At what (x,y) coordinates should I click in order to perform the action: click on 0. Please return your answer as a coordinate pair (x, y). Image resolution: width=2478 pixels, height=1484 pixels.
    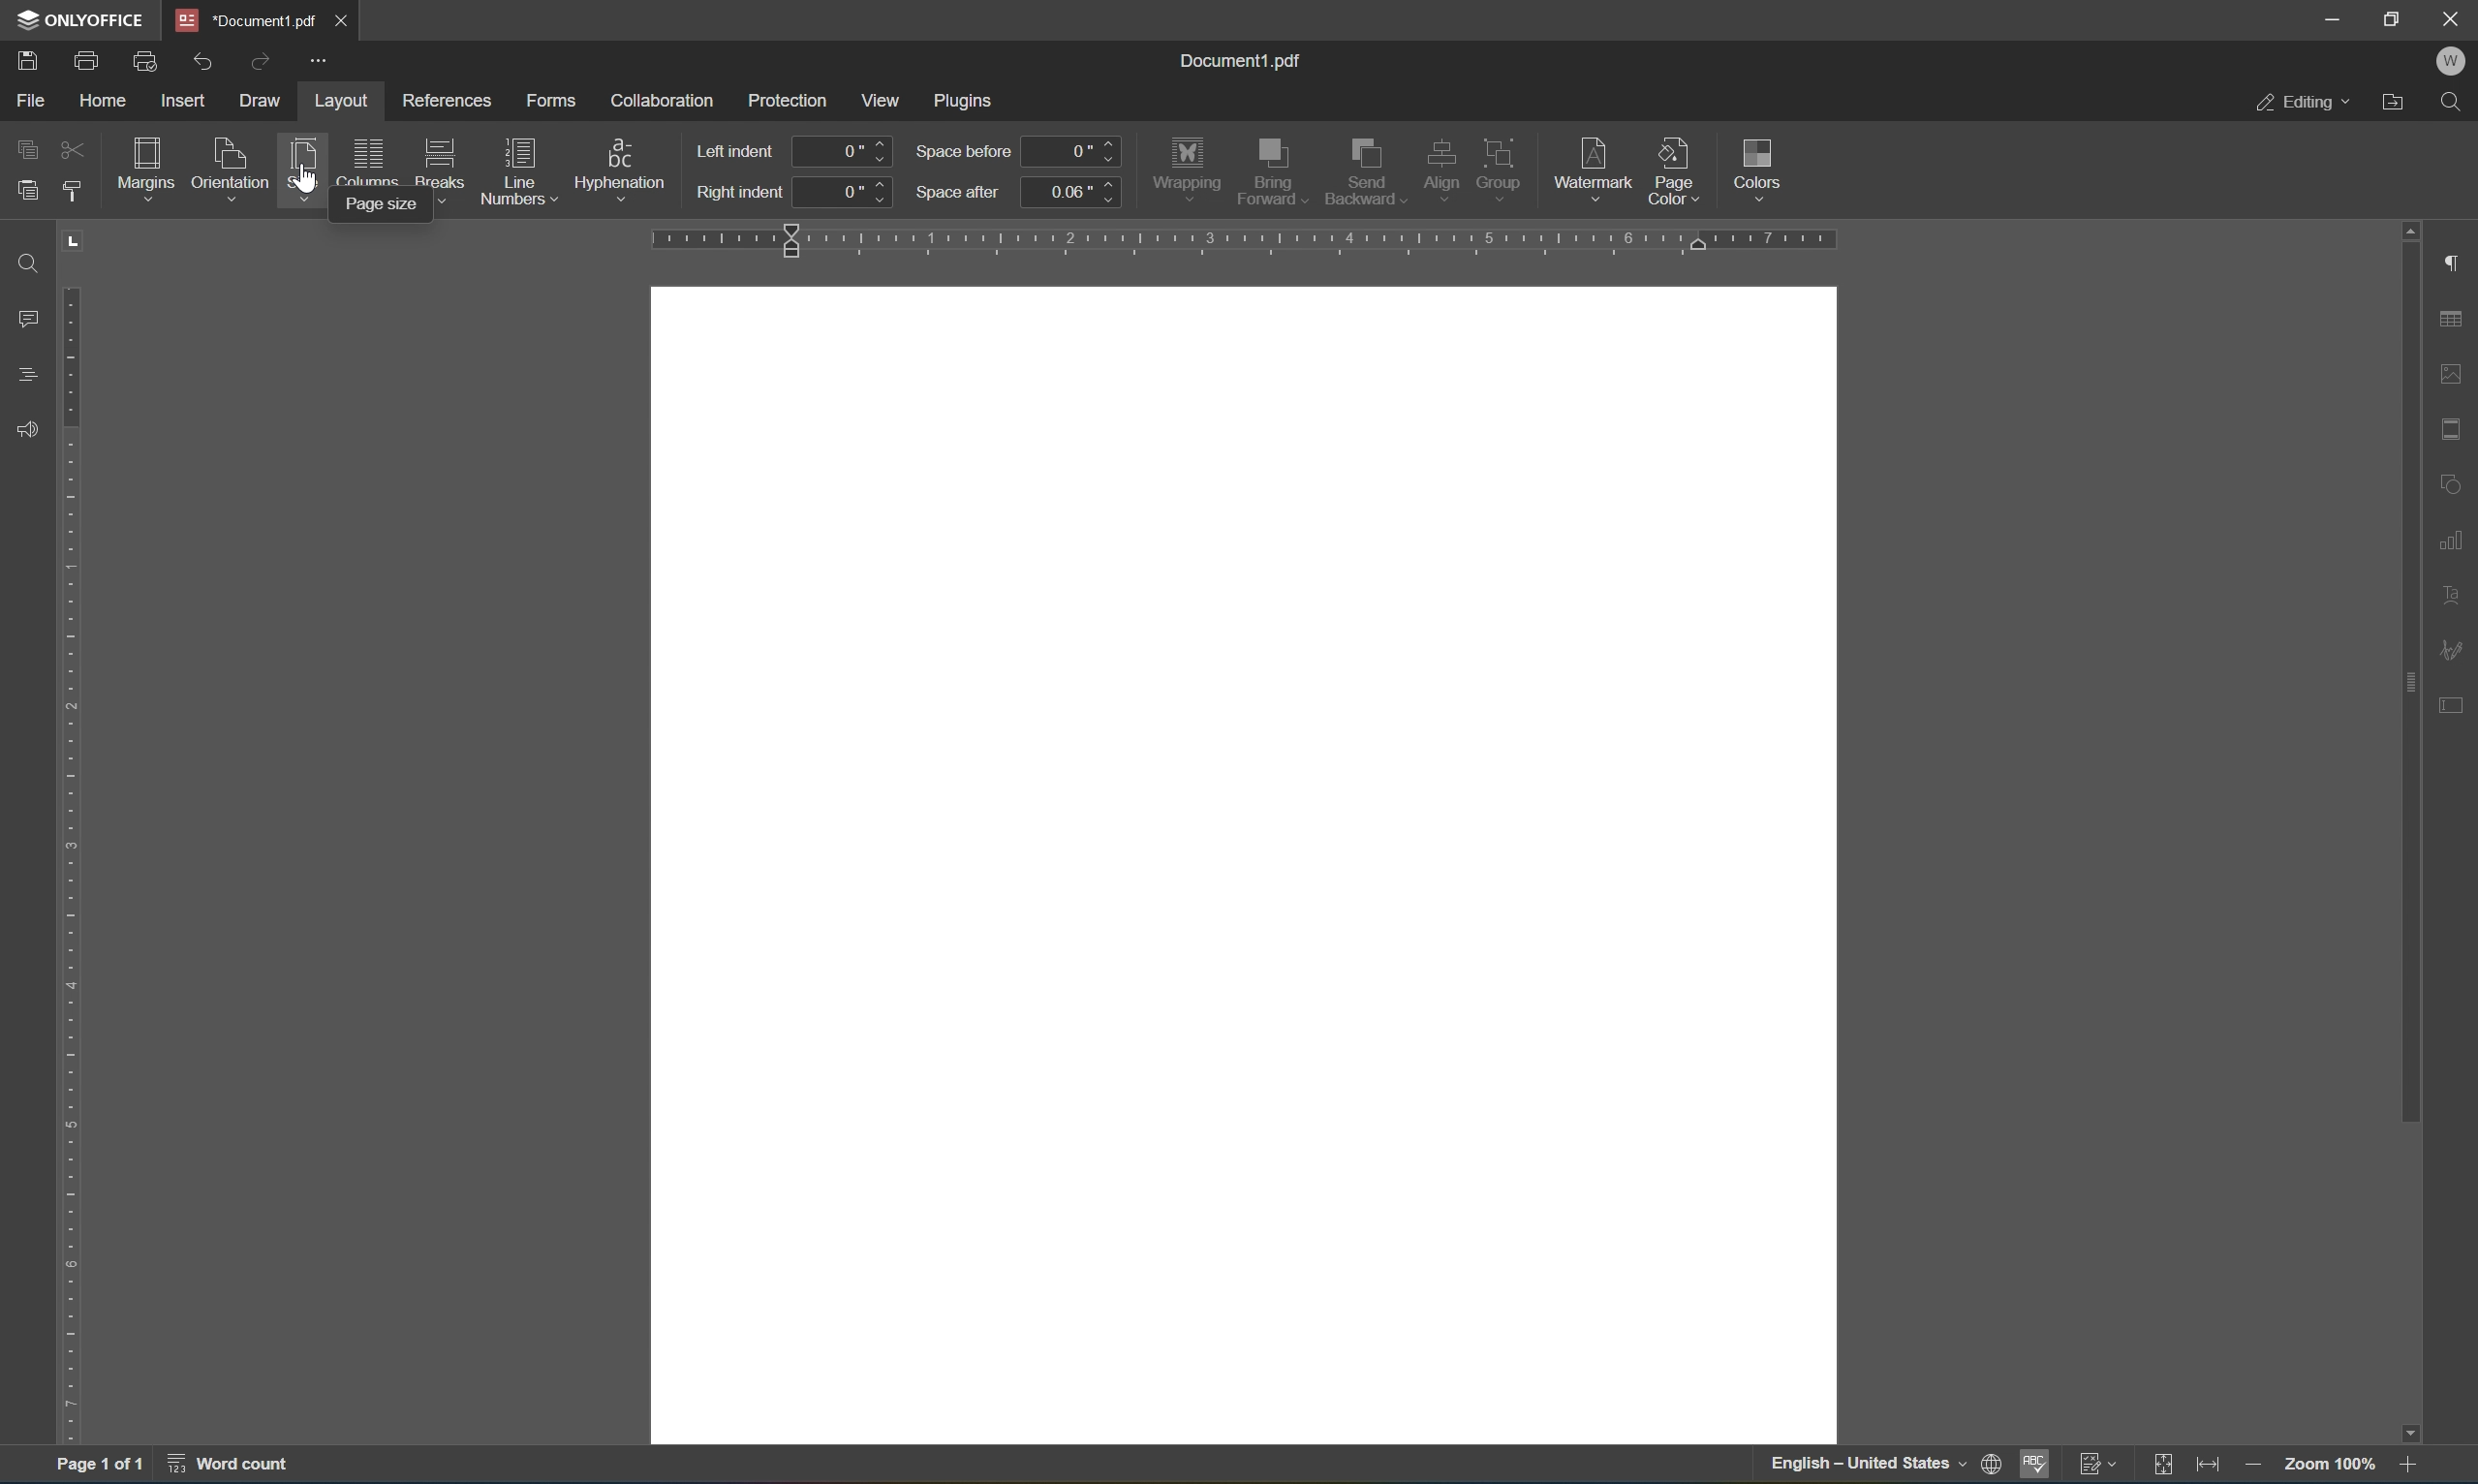
    Looking at the image, I should click on (844, 151).